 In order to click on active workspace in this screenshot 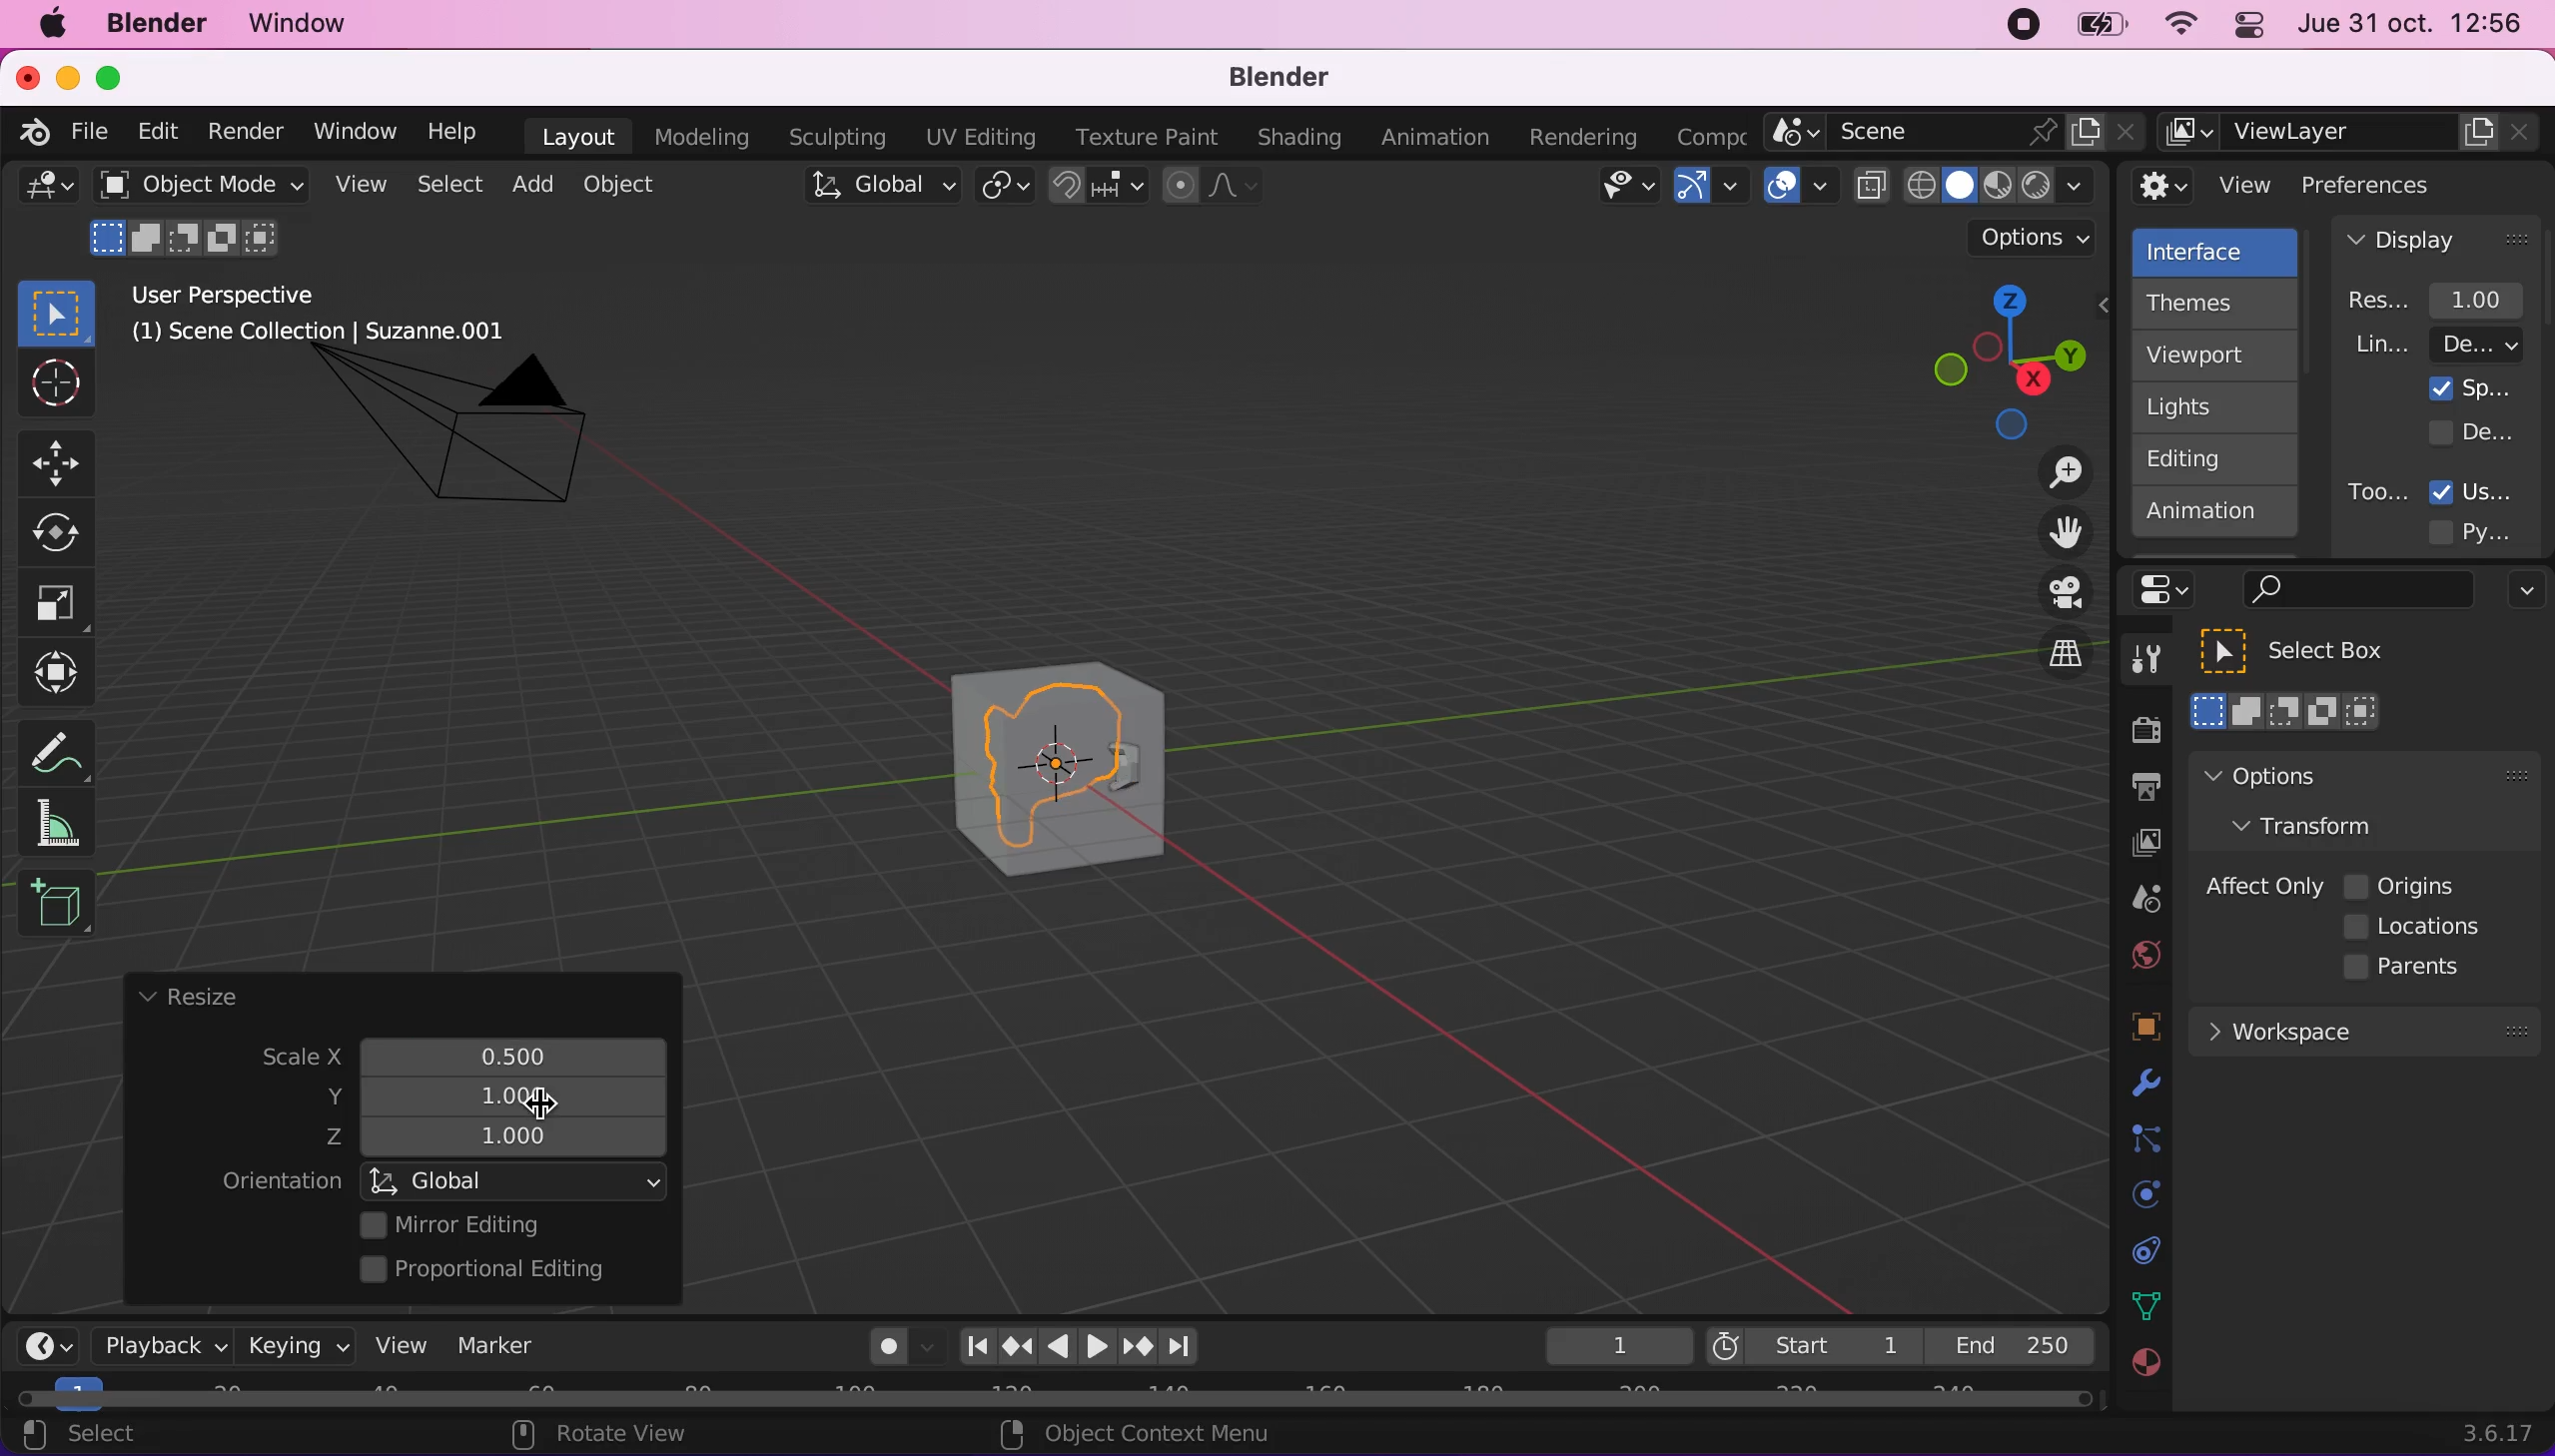, I will do `click(1704, 134)`.